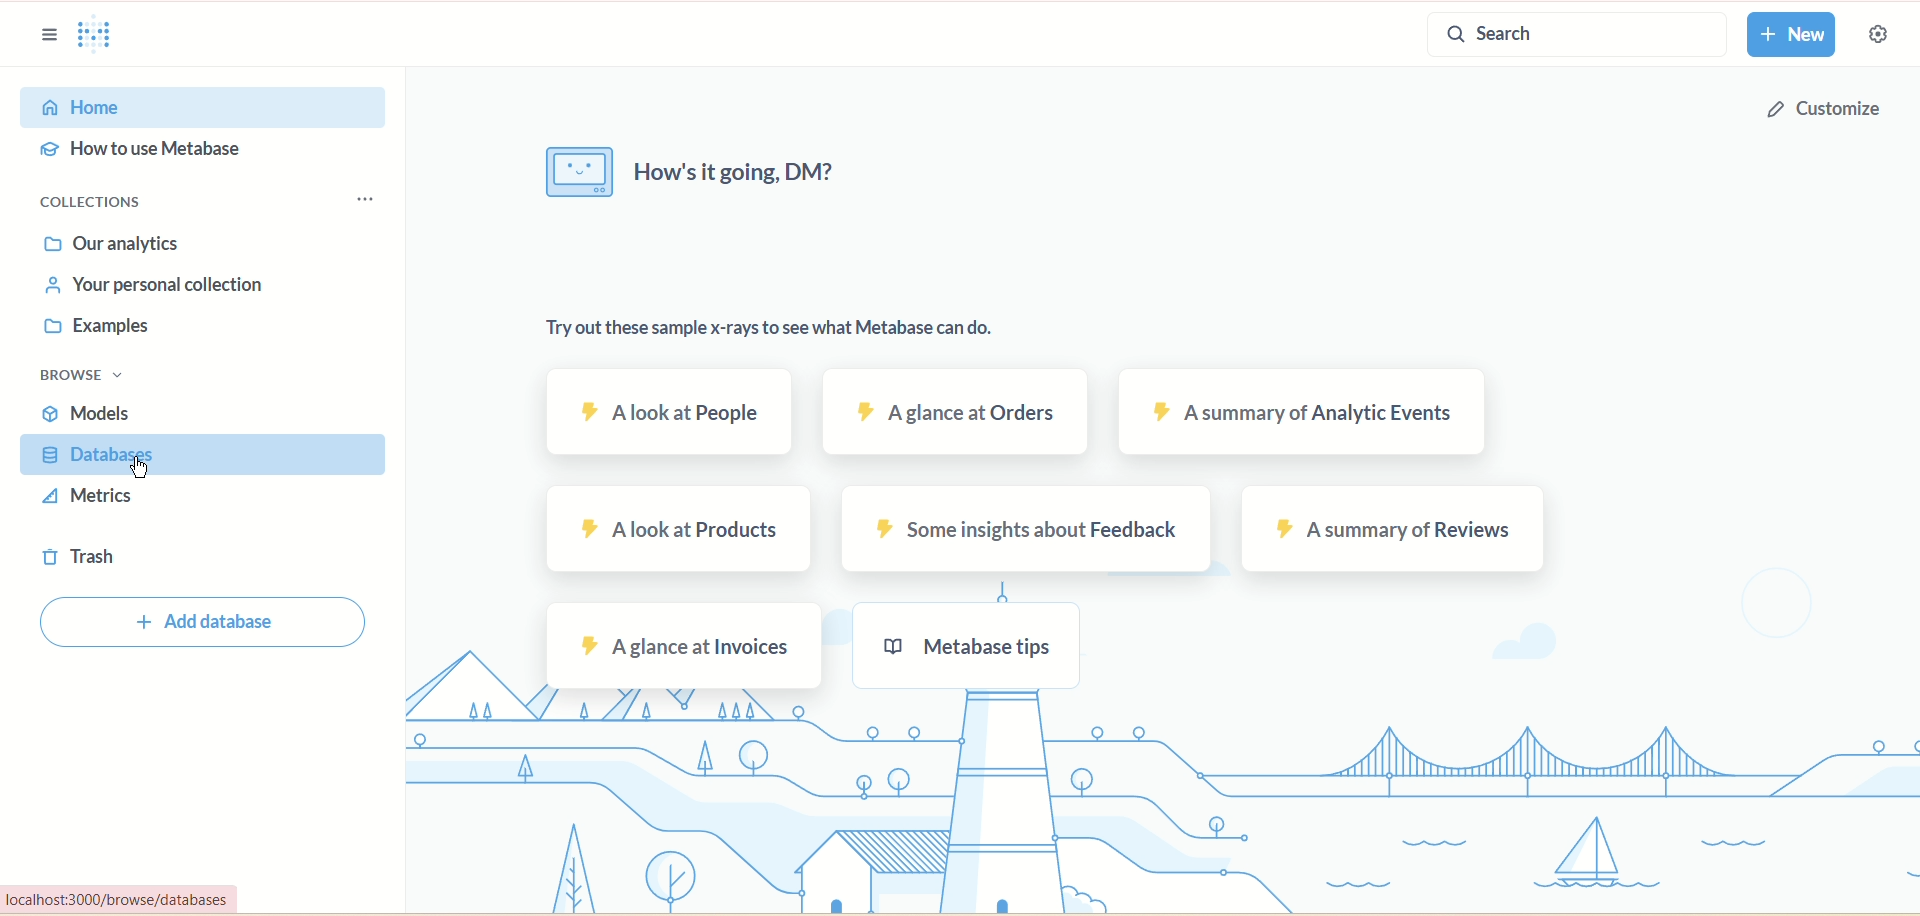 This screenshot has width=1920, height=916. Describe the element at coordinates (668, 410) in the screenshot. I see `a look at people` at that location.